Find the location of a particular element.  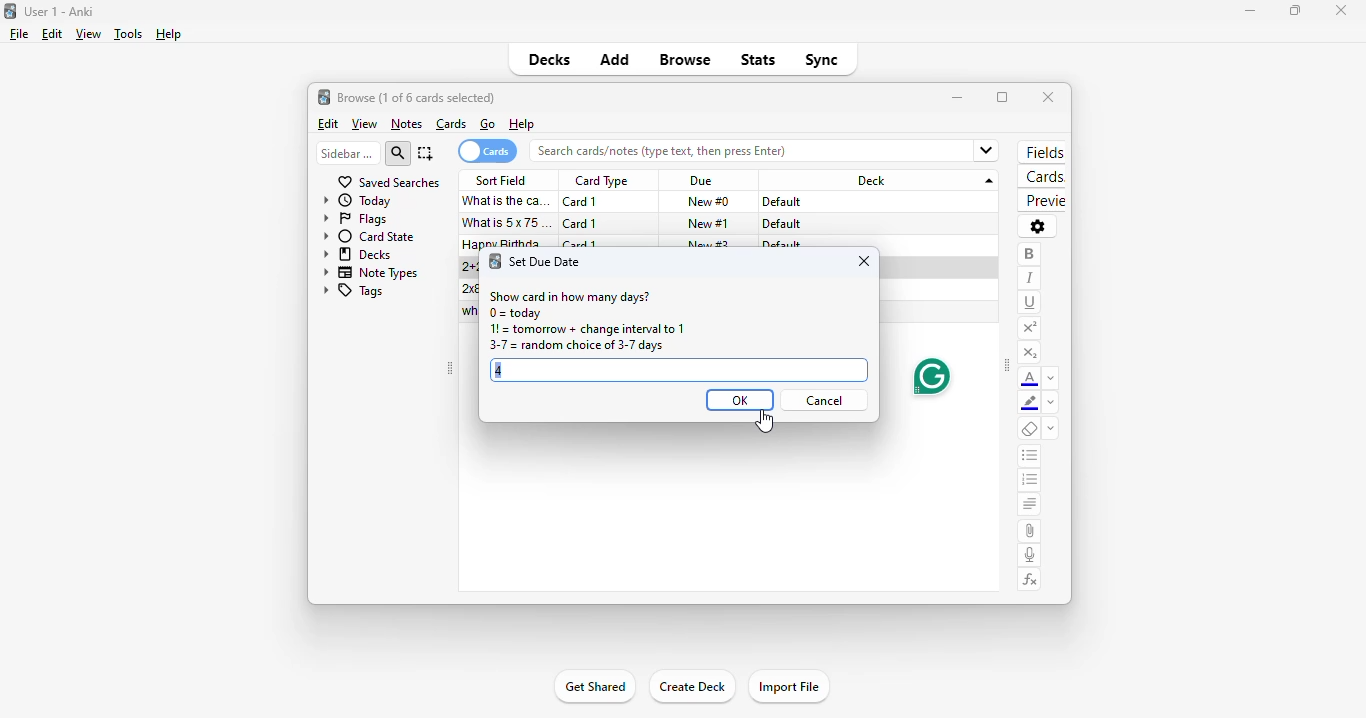

underline is located at coordinates (1030, 302).